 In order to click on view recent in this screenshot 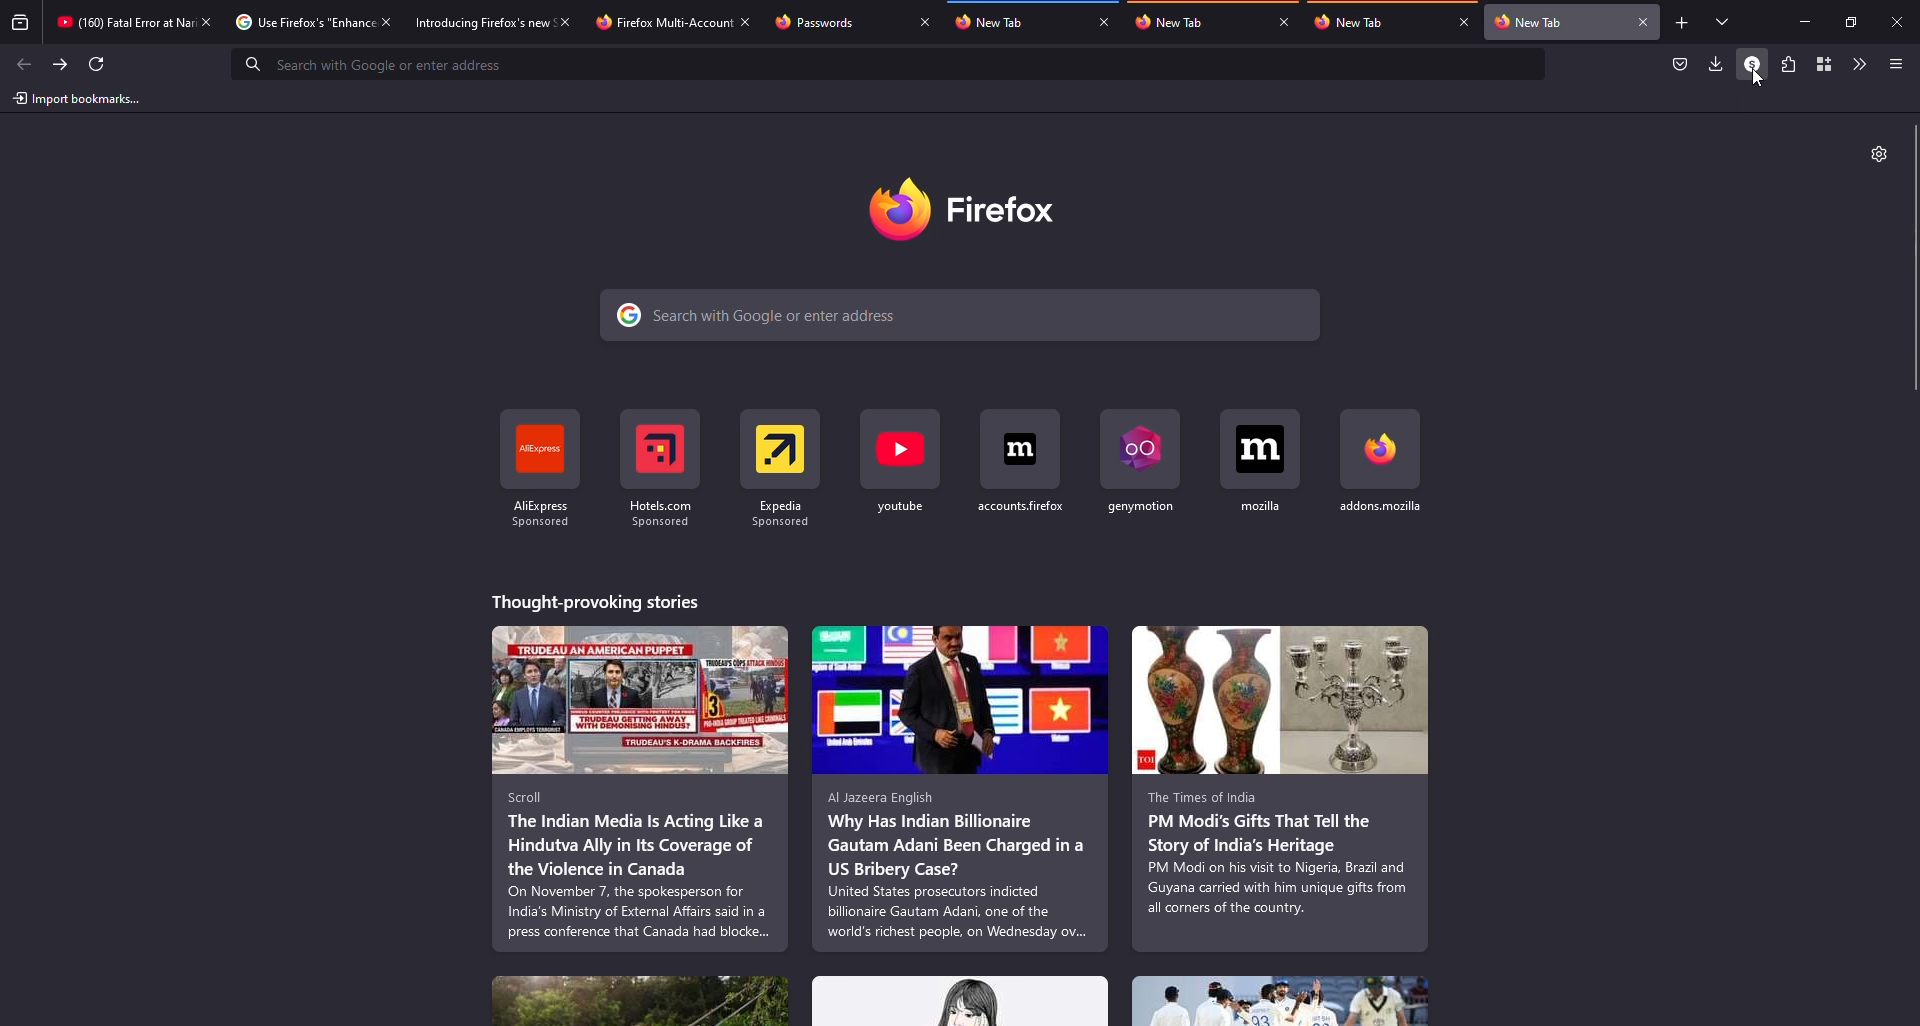, I will do `click(21, 21)`.